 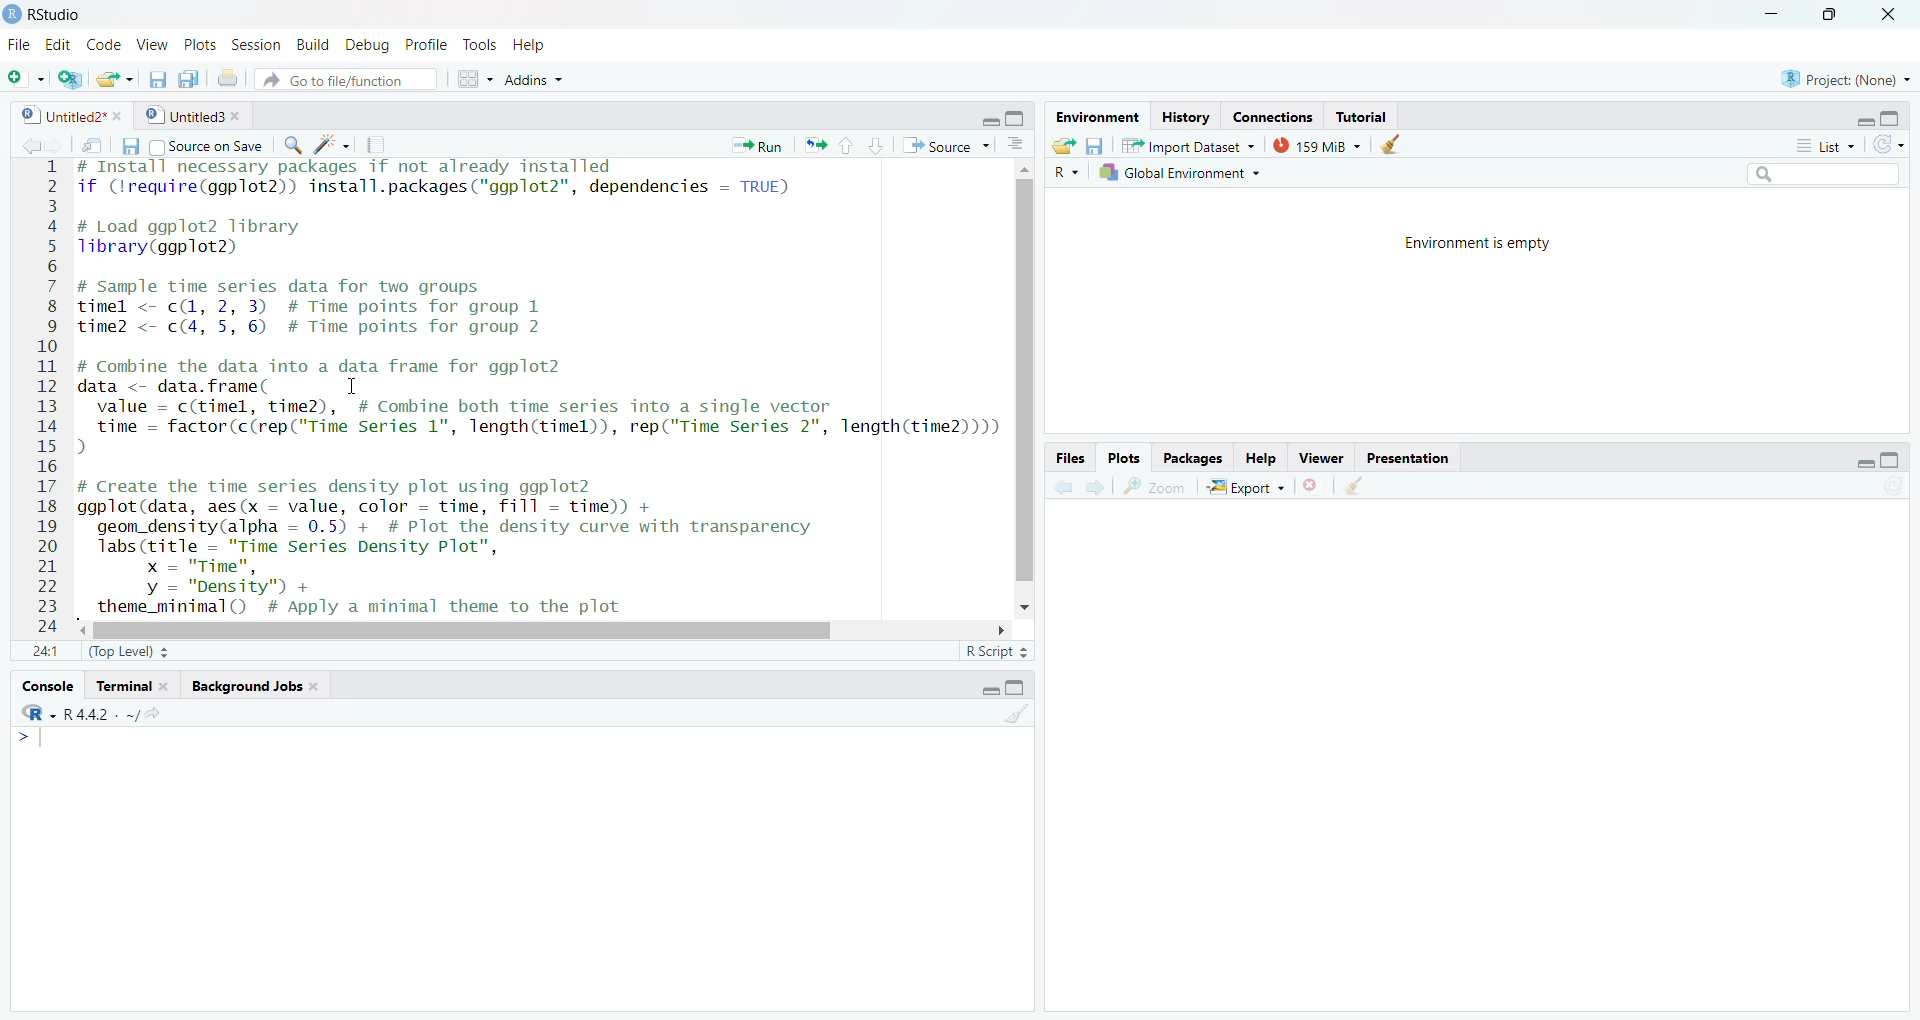 I want to click on Restore Down, so click(x=1828, y=15).